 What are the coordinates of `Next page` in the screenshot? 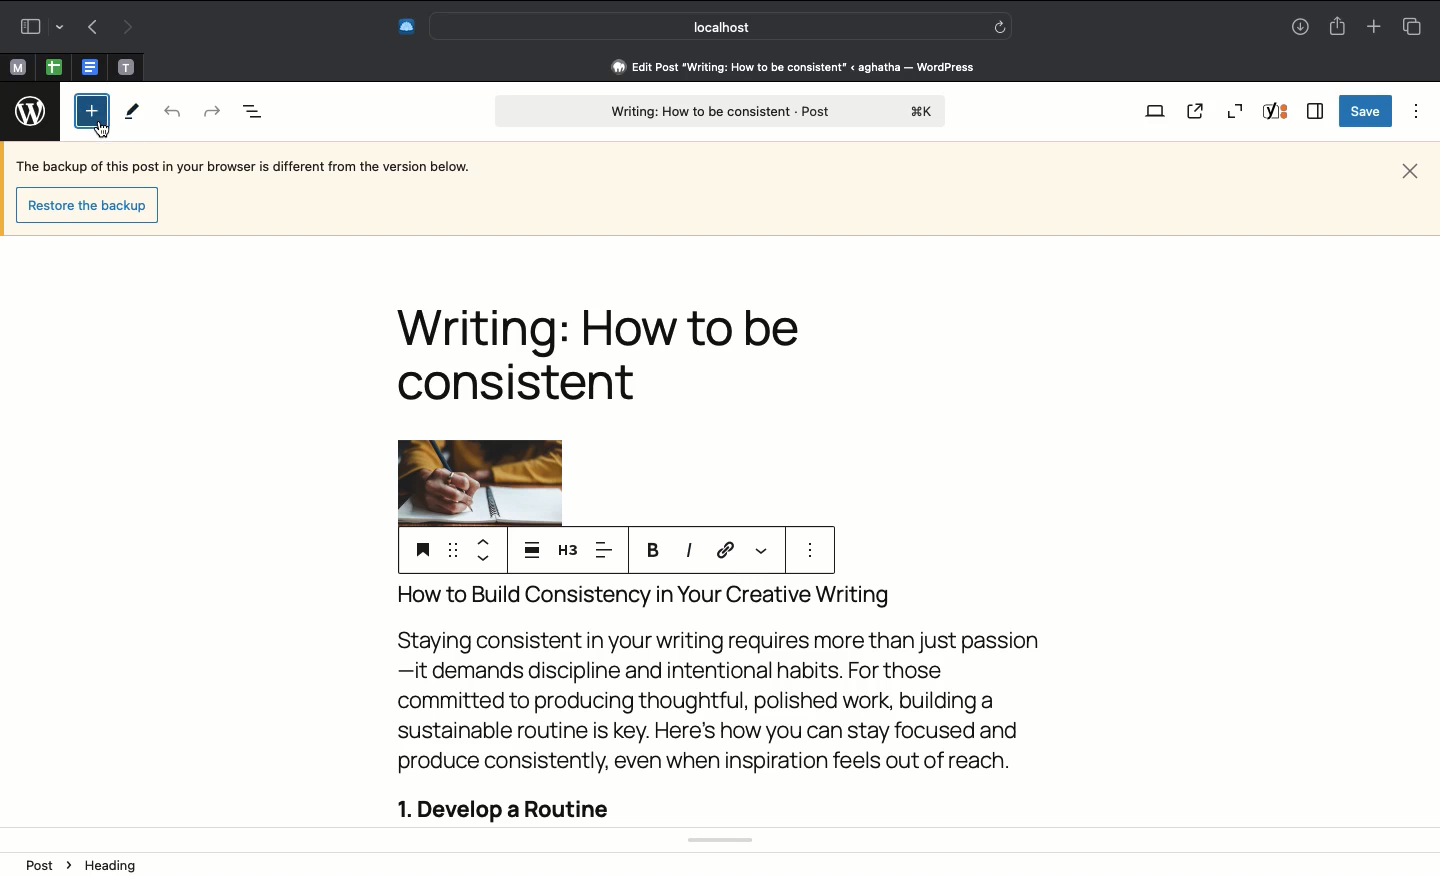 It's located at (125, 29).